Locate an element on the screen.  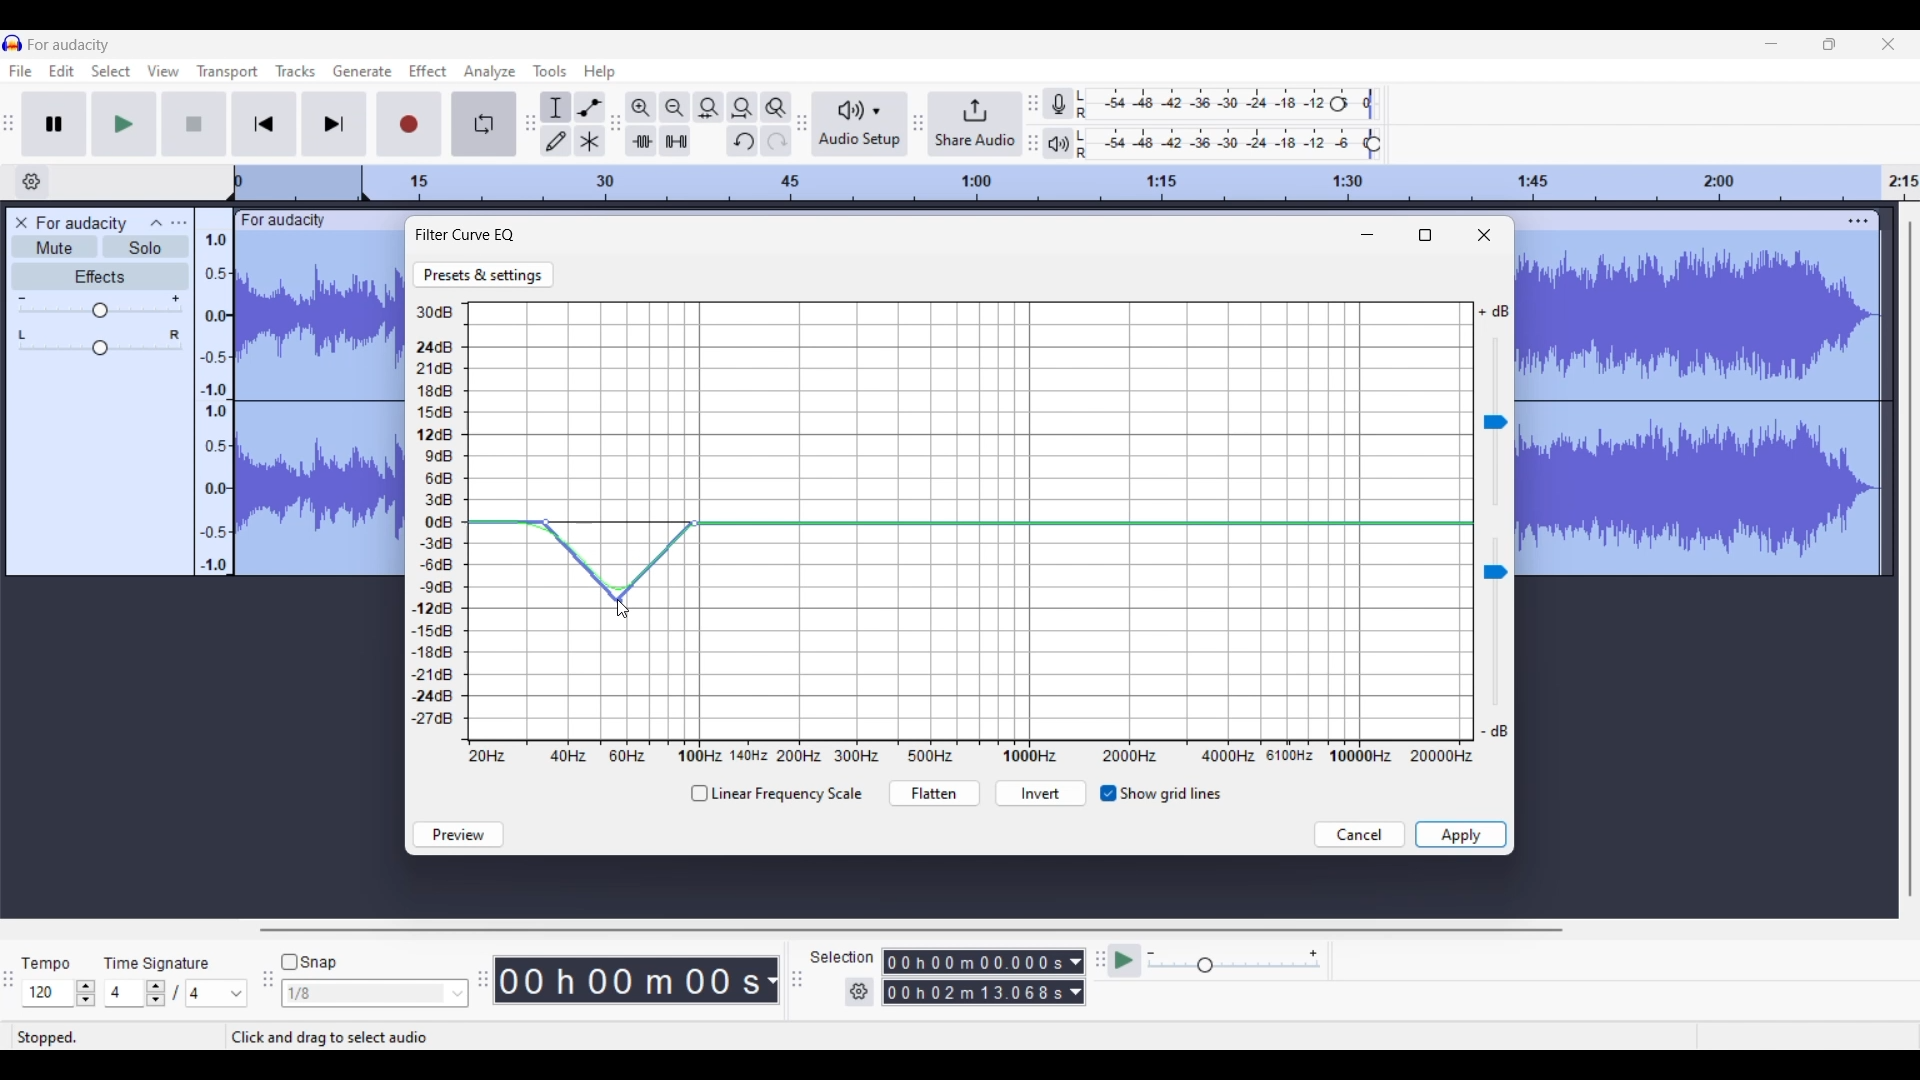
Timeline options is located at coordinates (33, 181).